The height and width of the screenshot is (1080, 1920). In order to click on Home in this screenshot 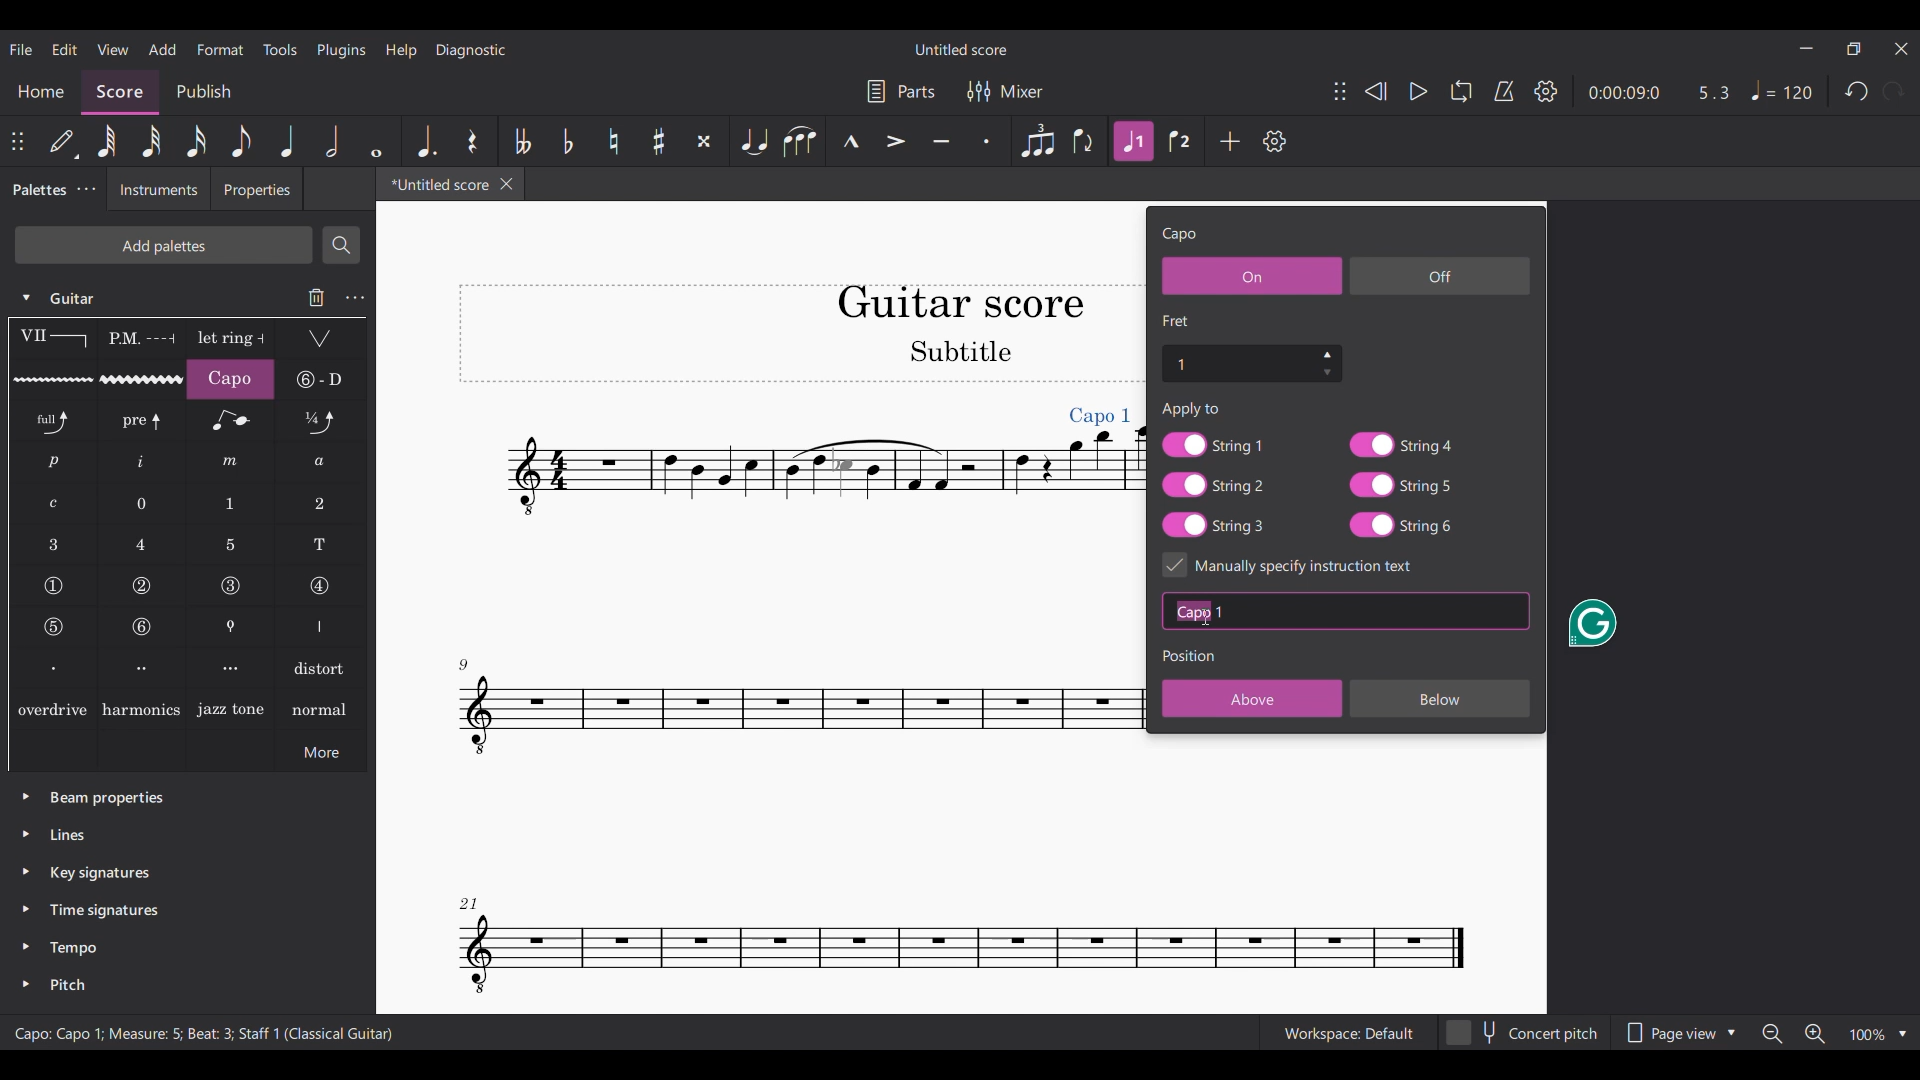, I will do `click(40, 92)`.